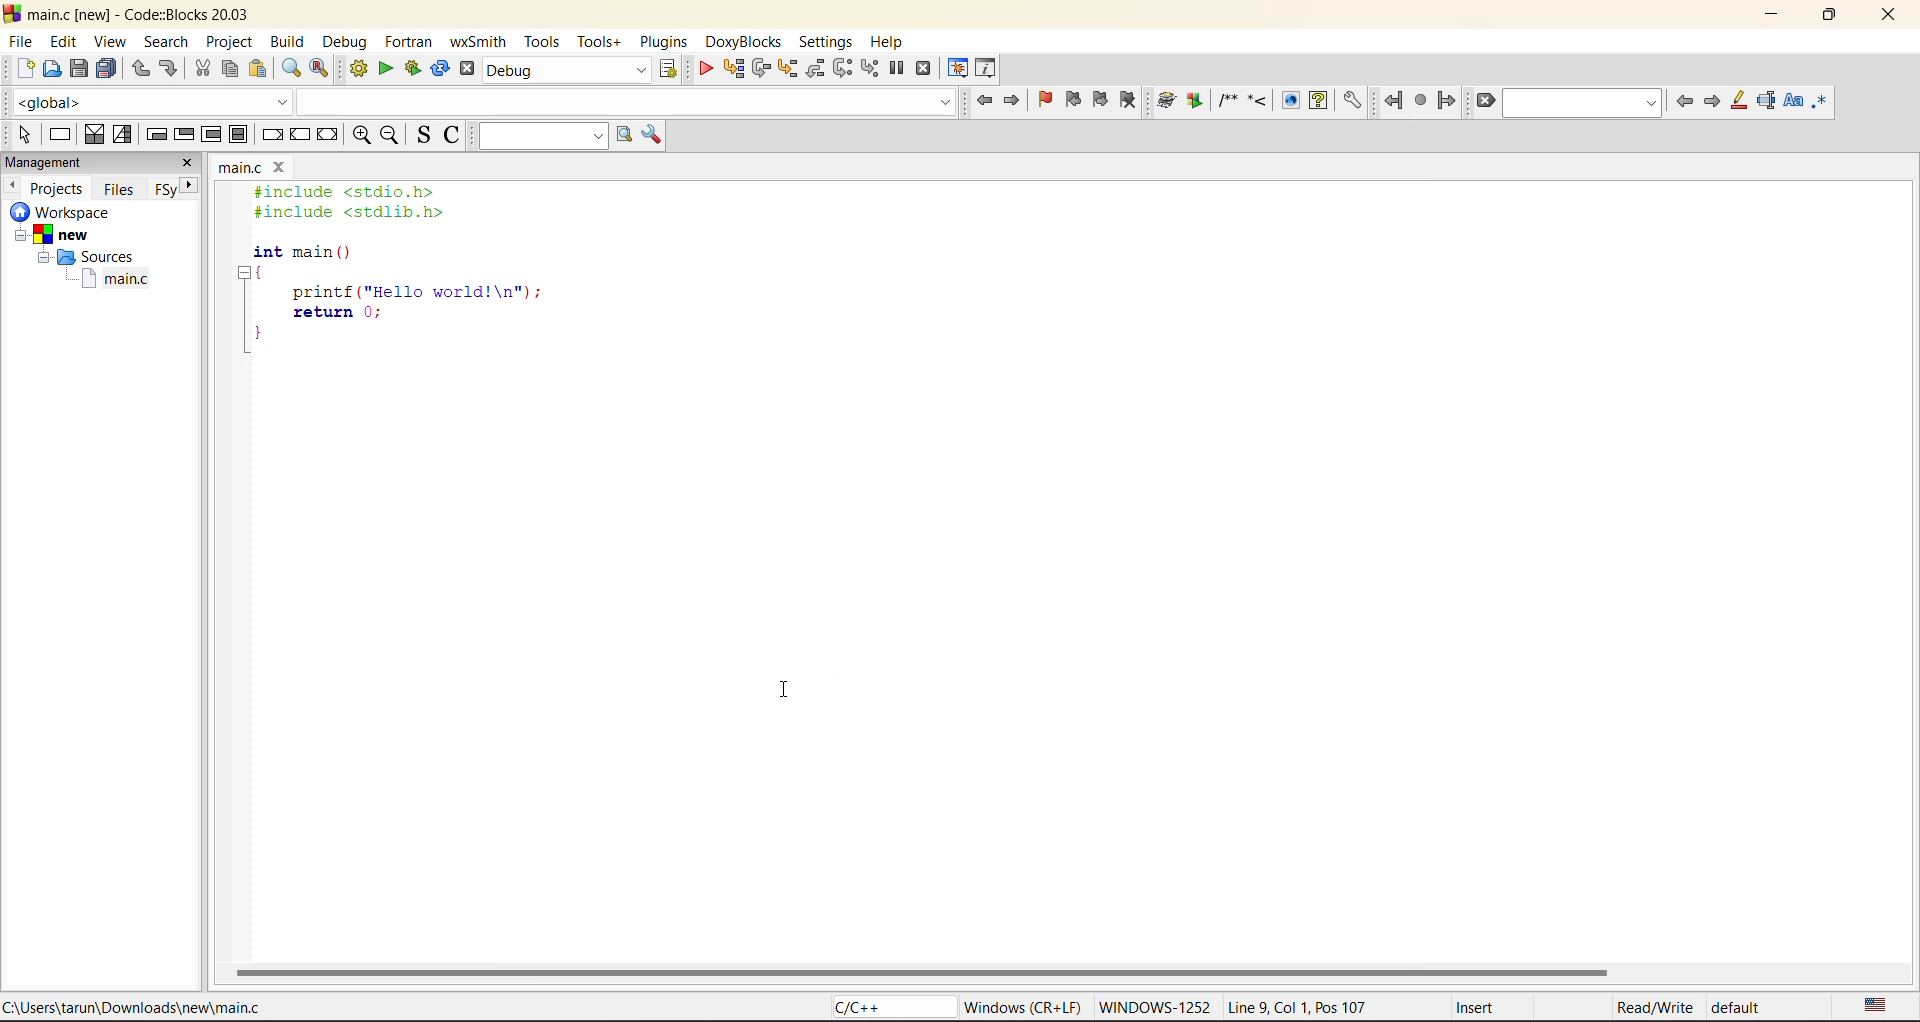  What do you see at coordinates (545, 136) in the screenshot?
I see `text to search` at bounding box center [545, 136].